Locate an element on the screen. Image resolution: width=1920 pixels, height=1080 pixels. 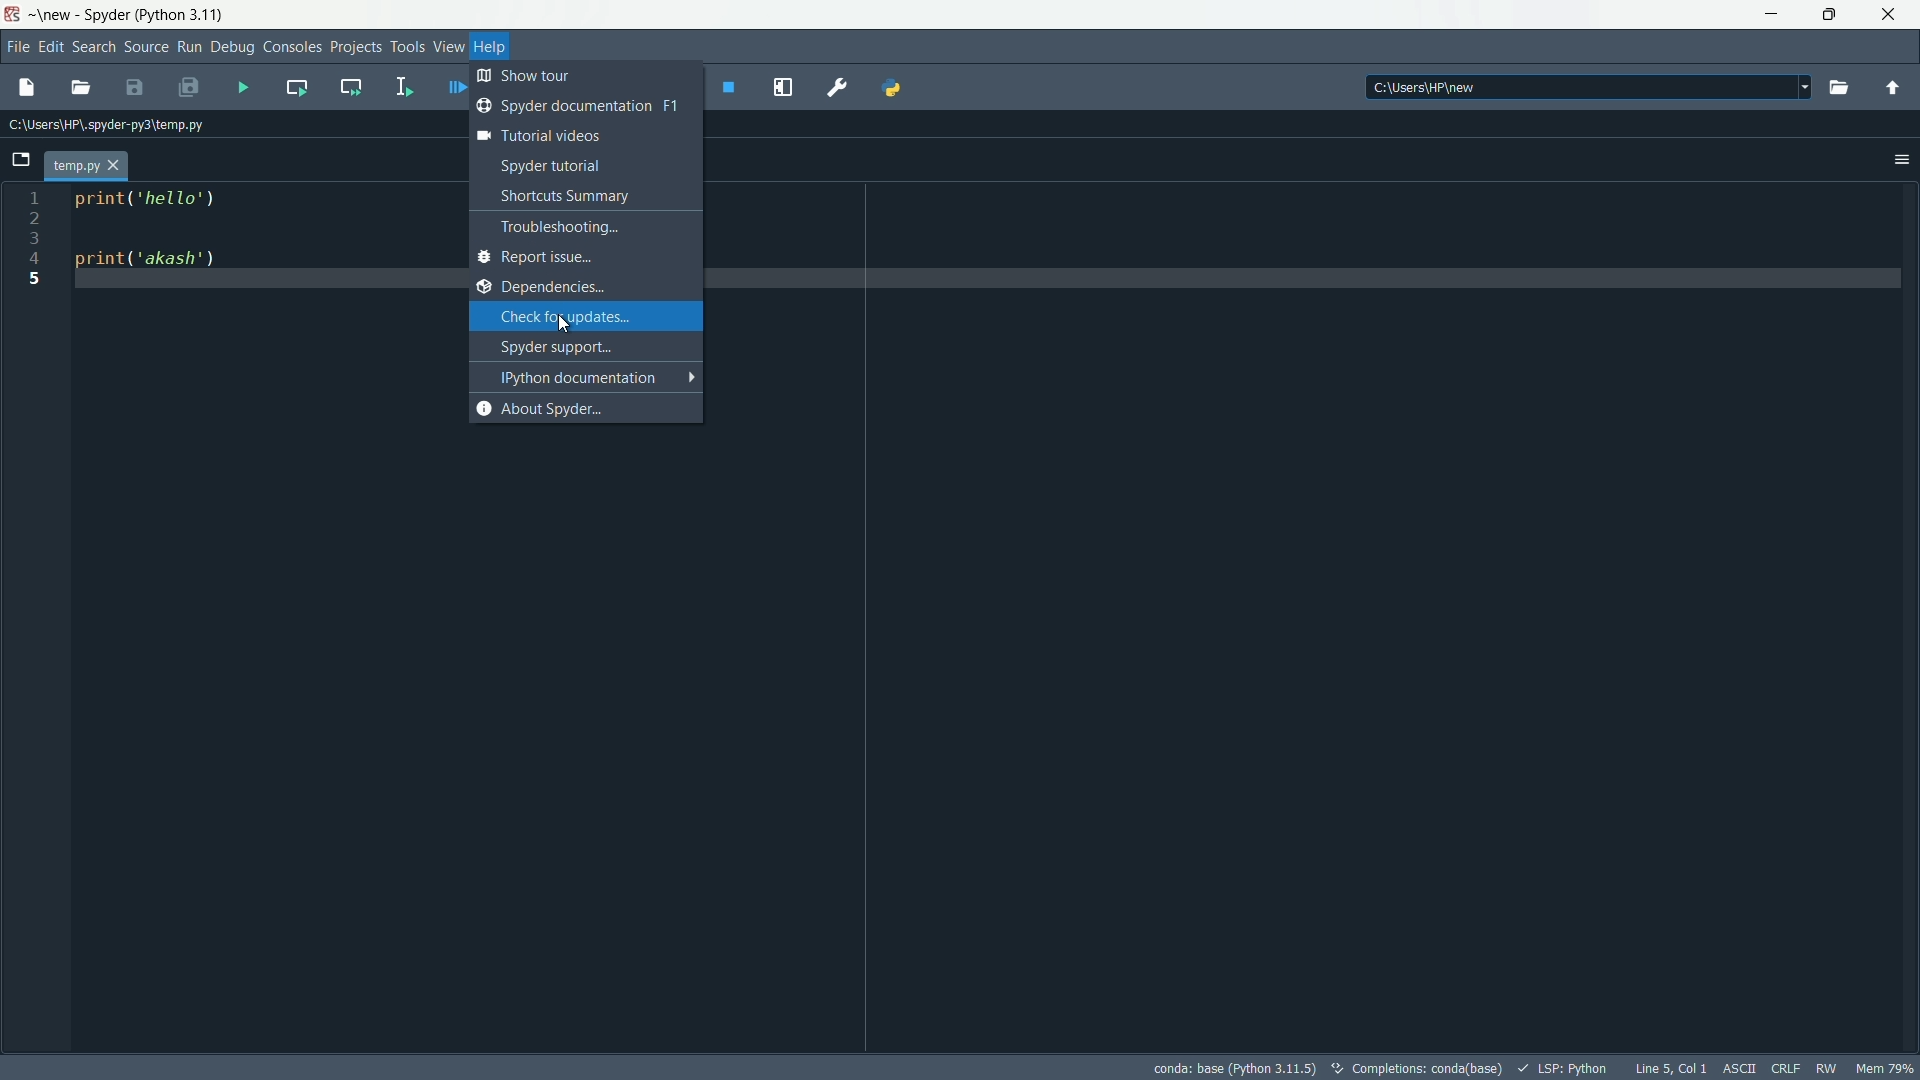
change to parent directory is located at coordinates (1894, 84).